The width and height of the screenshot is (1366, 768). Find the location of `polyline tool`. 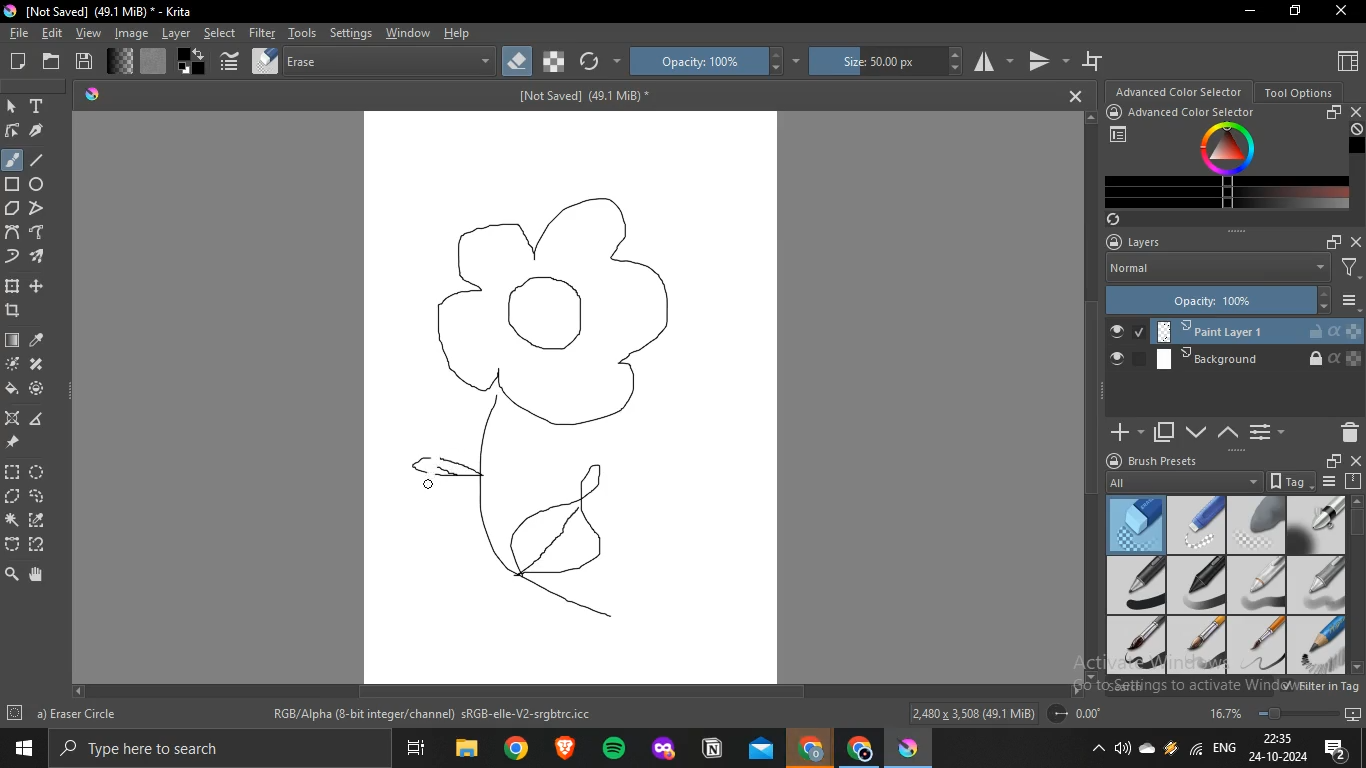

polyline tool is located at coordinates (36, 208).